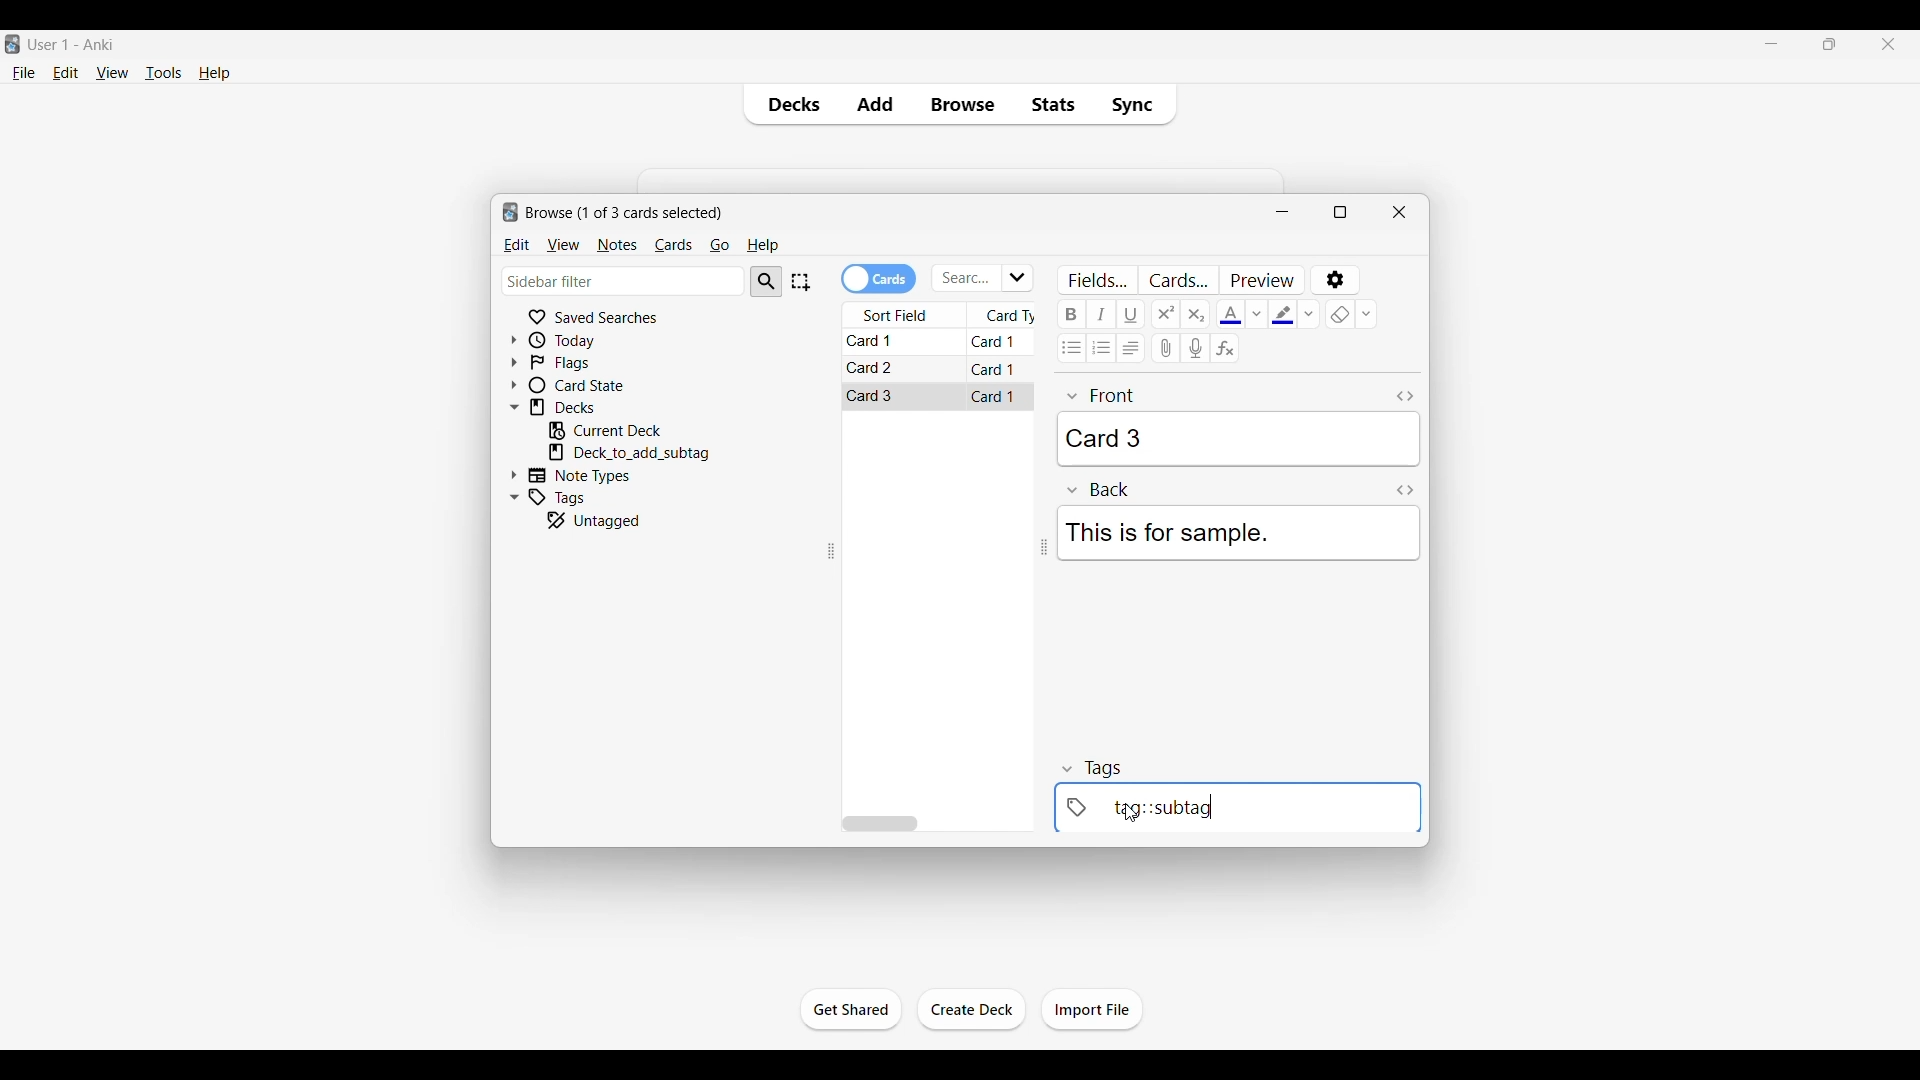  Describe the element at coordinates (164, 73) in the screenshot. I see `Tools menu` at that location.